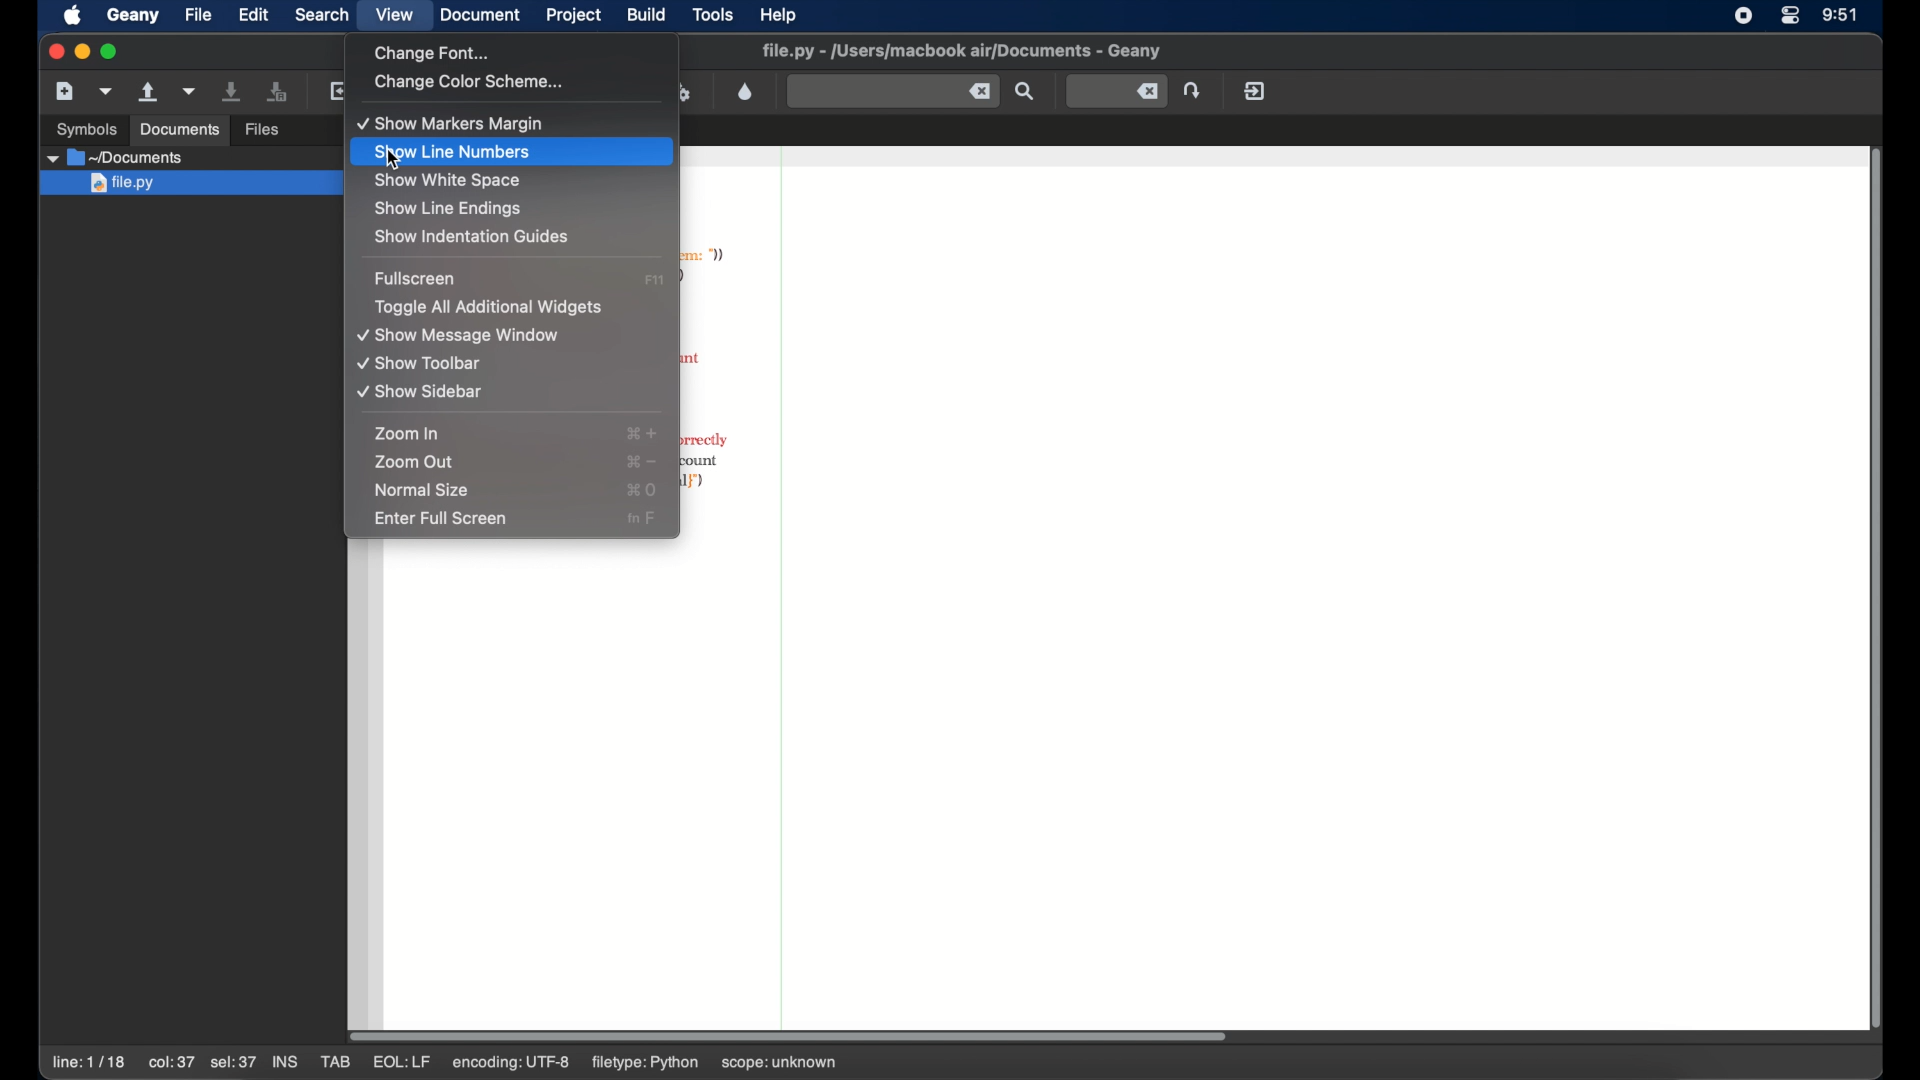 The image size is (1920, 1080). I want to click on full screen shortcut, so click(643, 518).